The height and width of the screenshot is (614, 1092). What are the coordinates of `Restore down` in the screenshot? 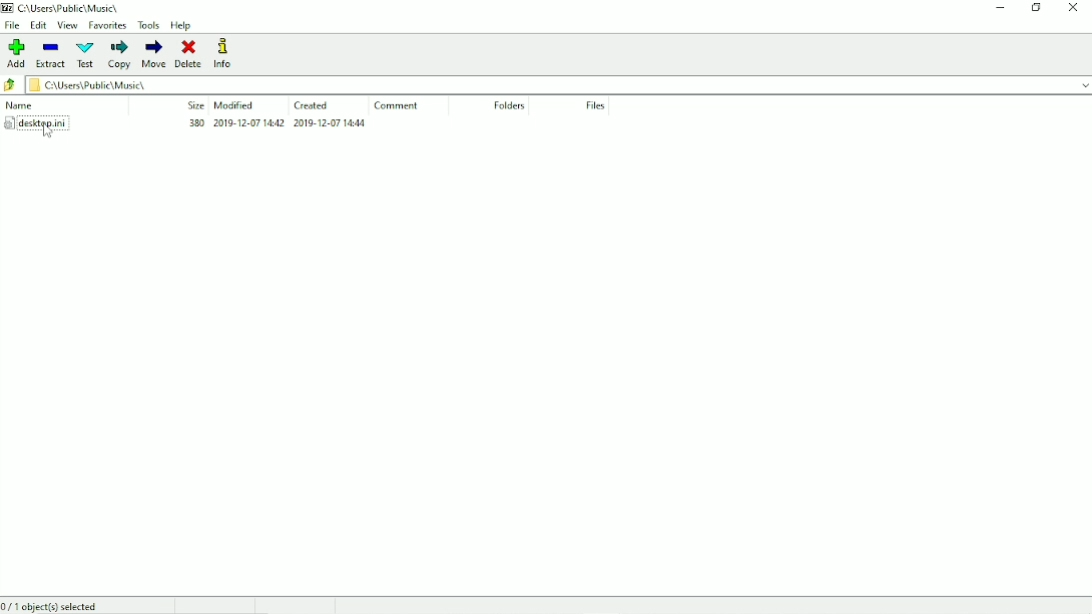 It's located at (1038, 7).